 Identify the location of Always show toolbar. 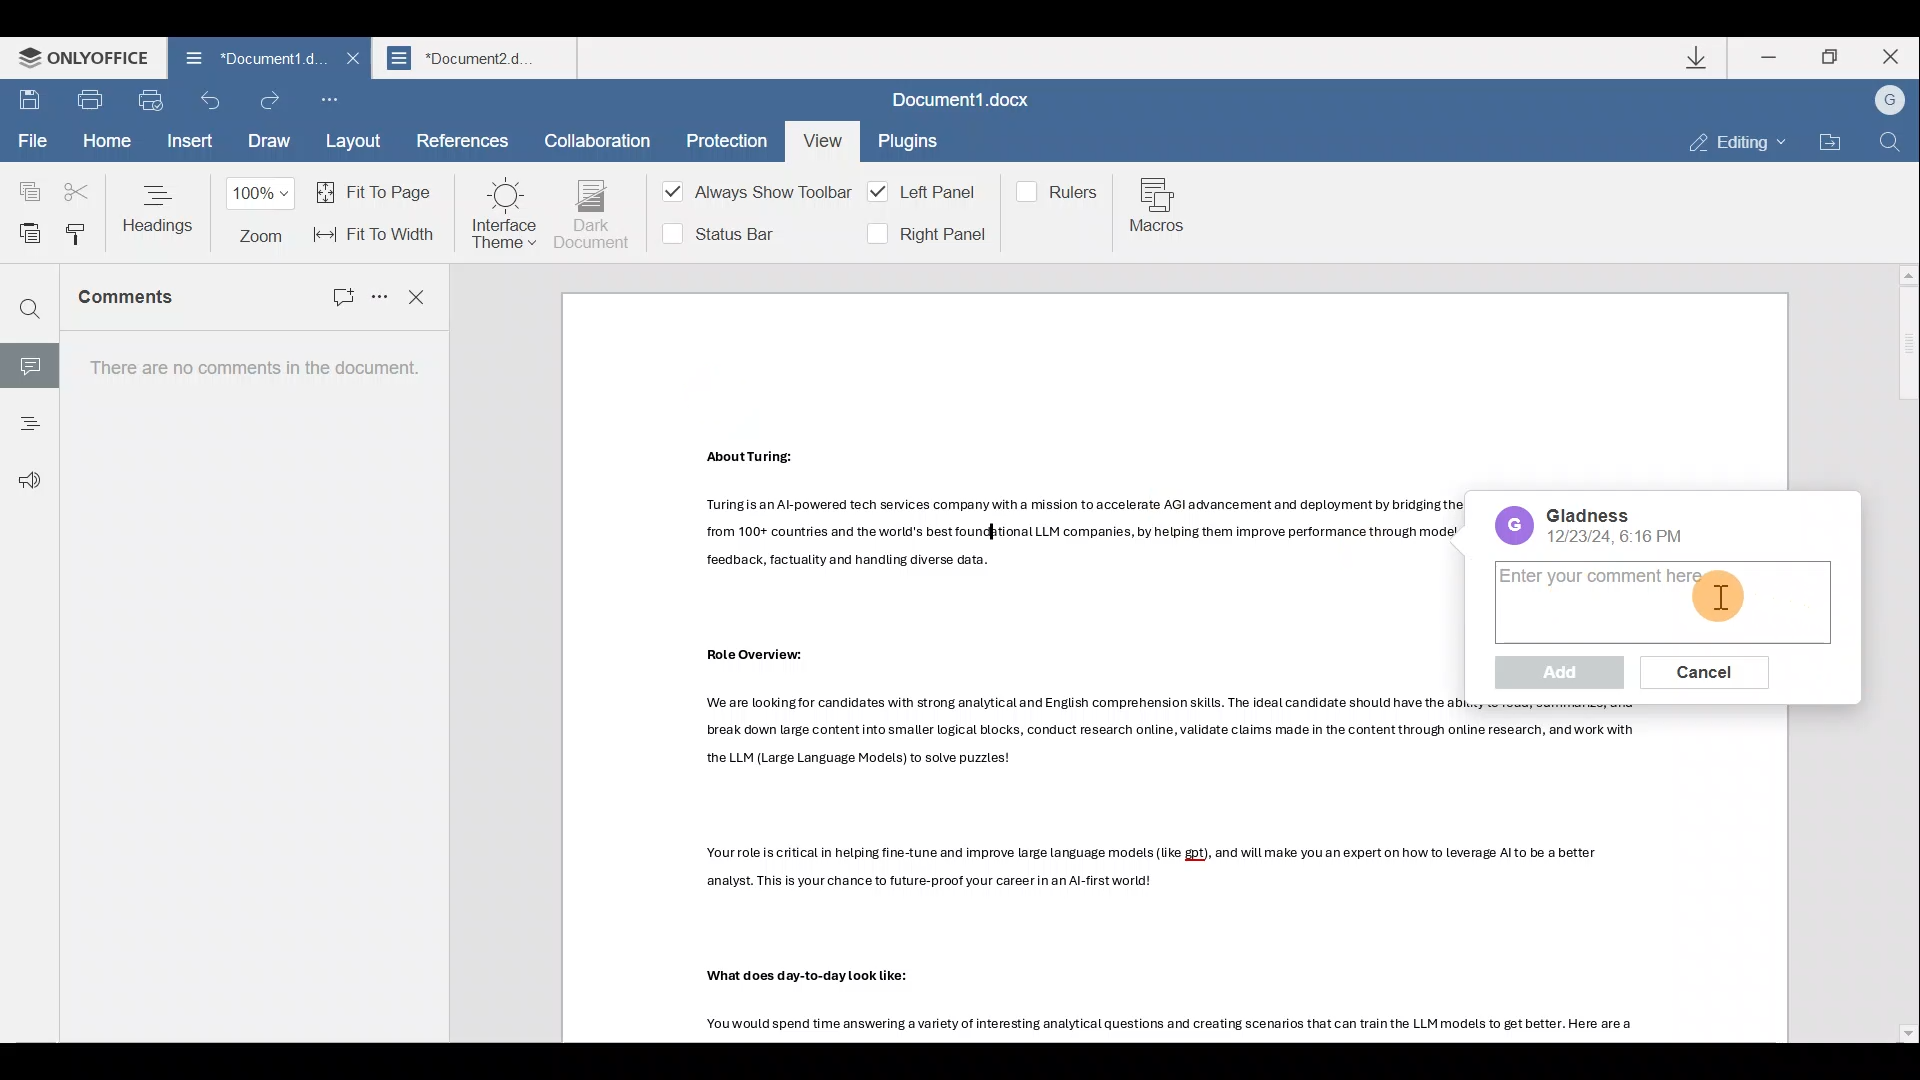
(750, 196).